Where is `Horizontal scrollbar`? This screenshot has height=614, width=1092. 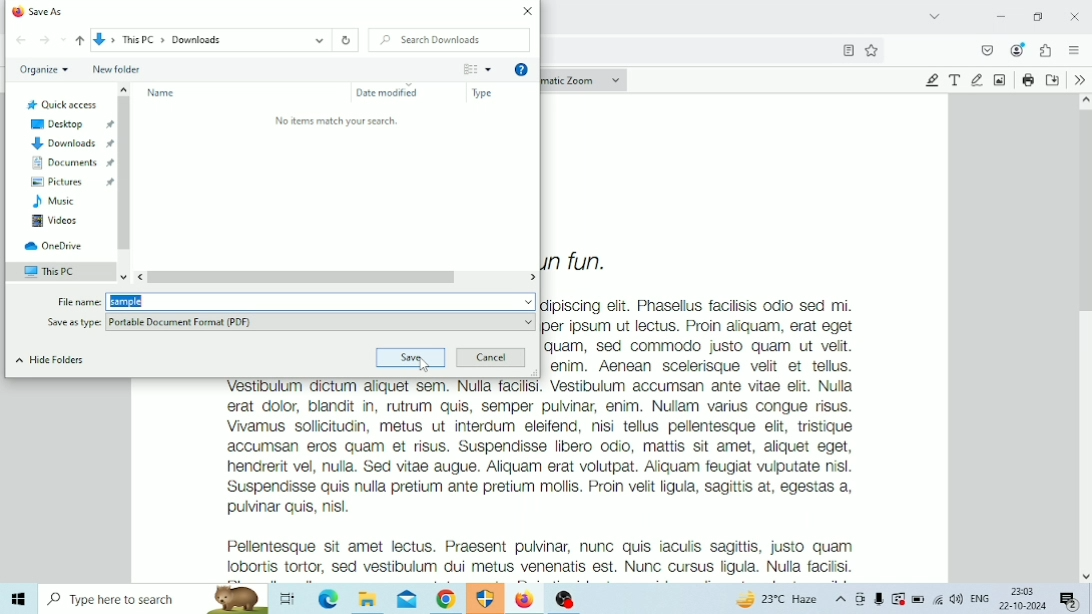
Horizontal scrollbar is located at coordinates (317, 277).